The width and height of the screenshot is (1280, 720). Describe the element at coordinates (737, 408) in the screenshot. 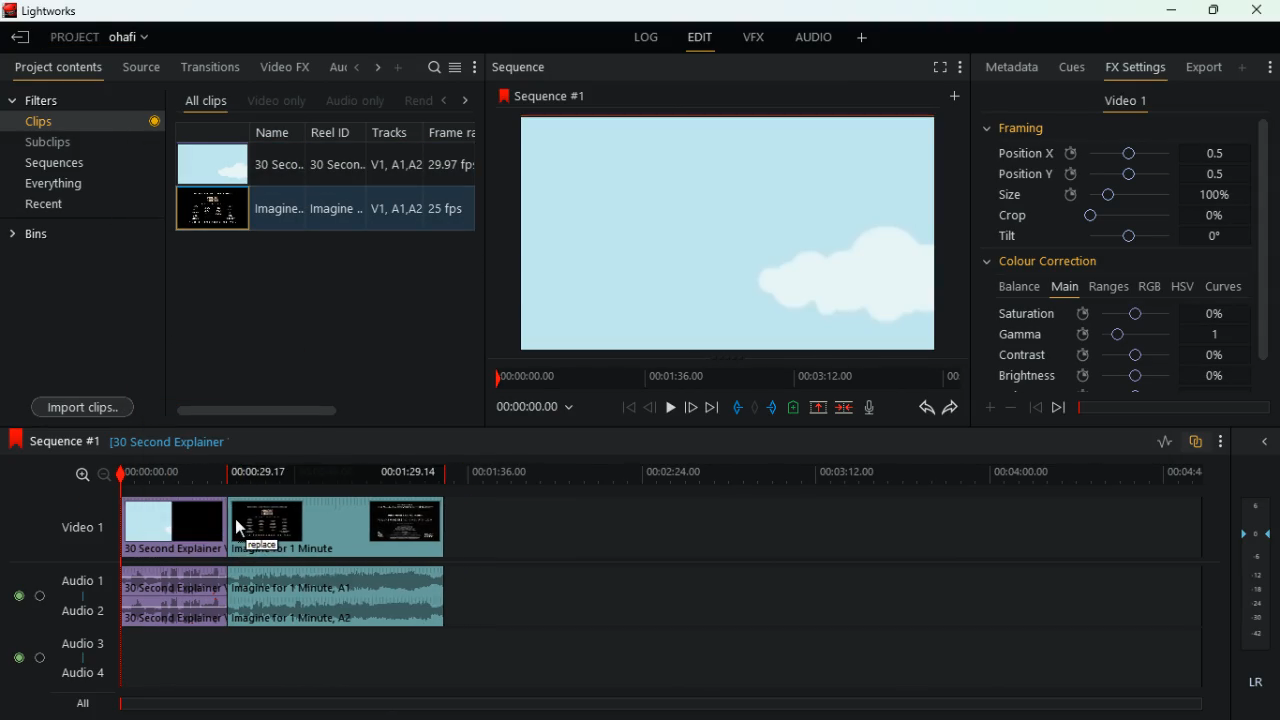

I see `pull` at that location.